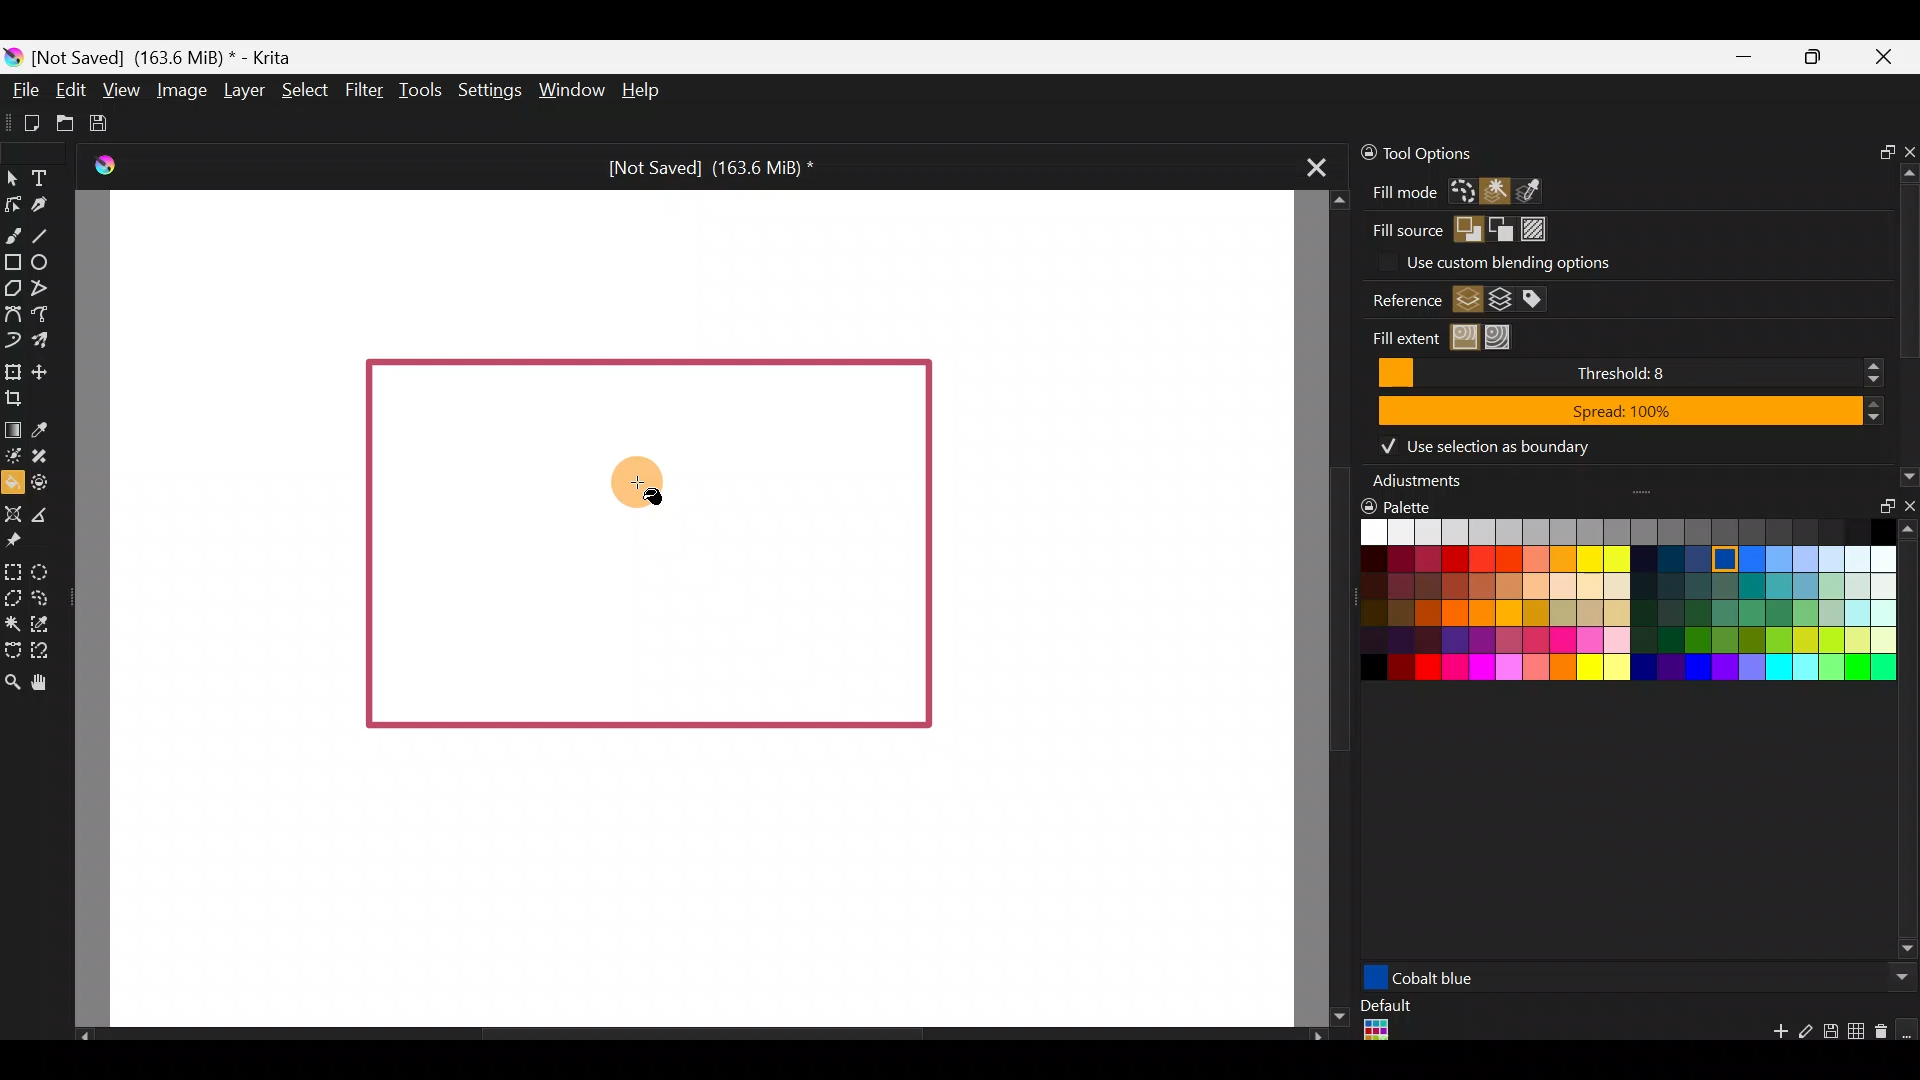  What do you see at coordinates (14, 624) in the screenshot?
I see `Contiguous selection tool` at bounding box center [14, 624].